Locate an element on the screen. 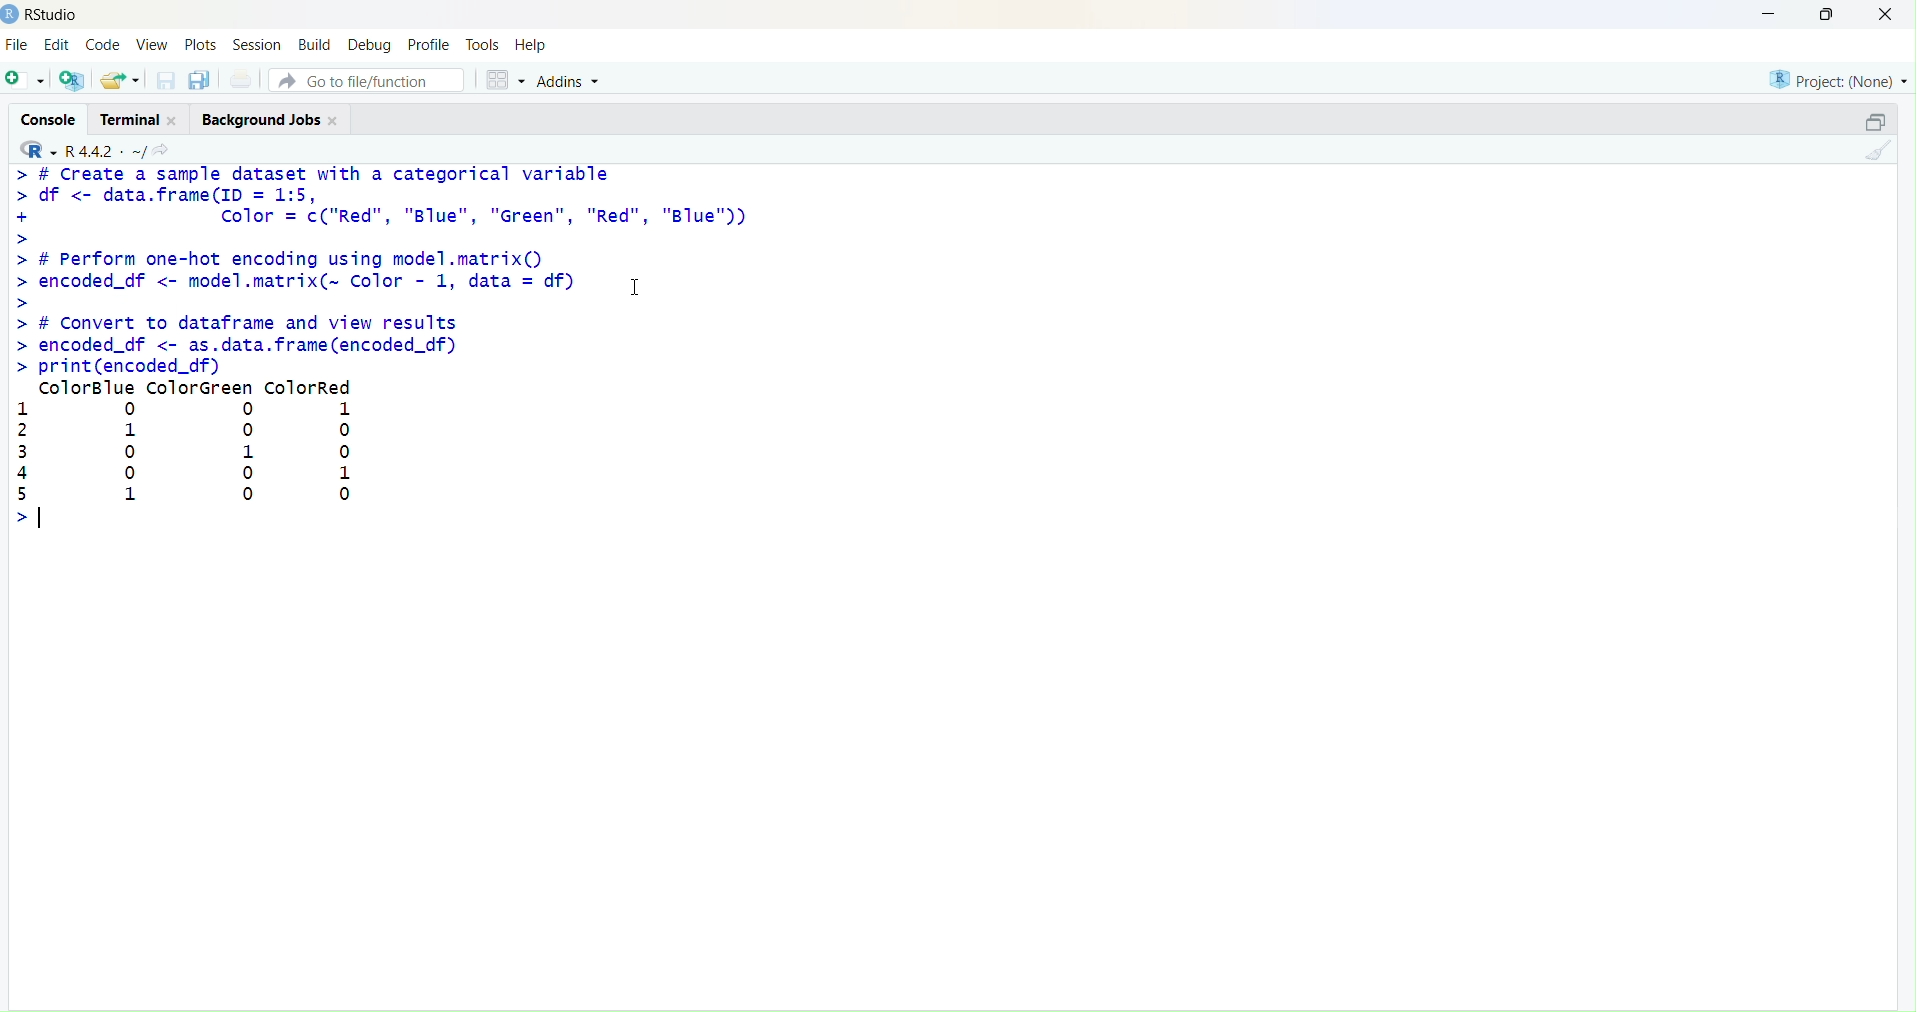  save is located at coordinates (168, 80).